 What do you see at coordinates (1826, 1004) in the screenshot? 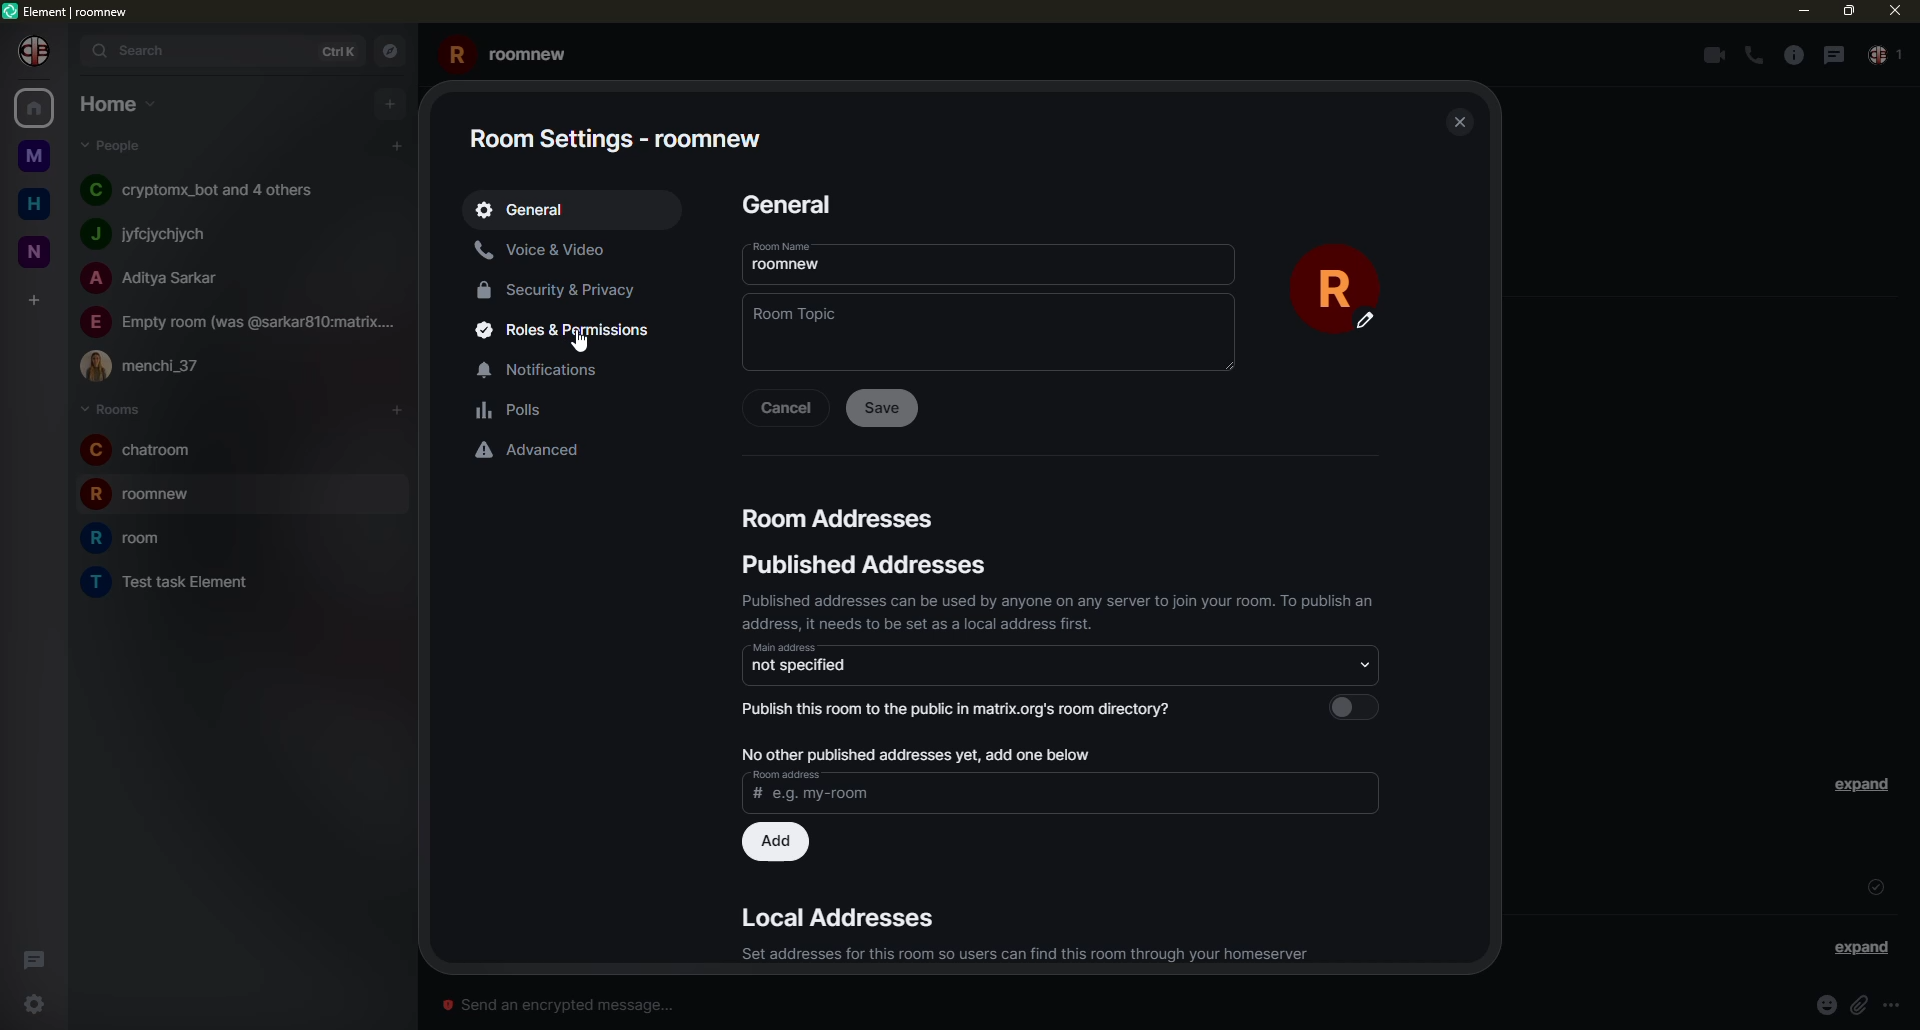
I see `emoji` at bounding box center [1826, 1004].